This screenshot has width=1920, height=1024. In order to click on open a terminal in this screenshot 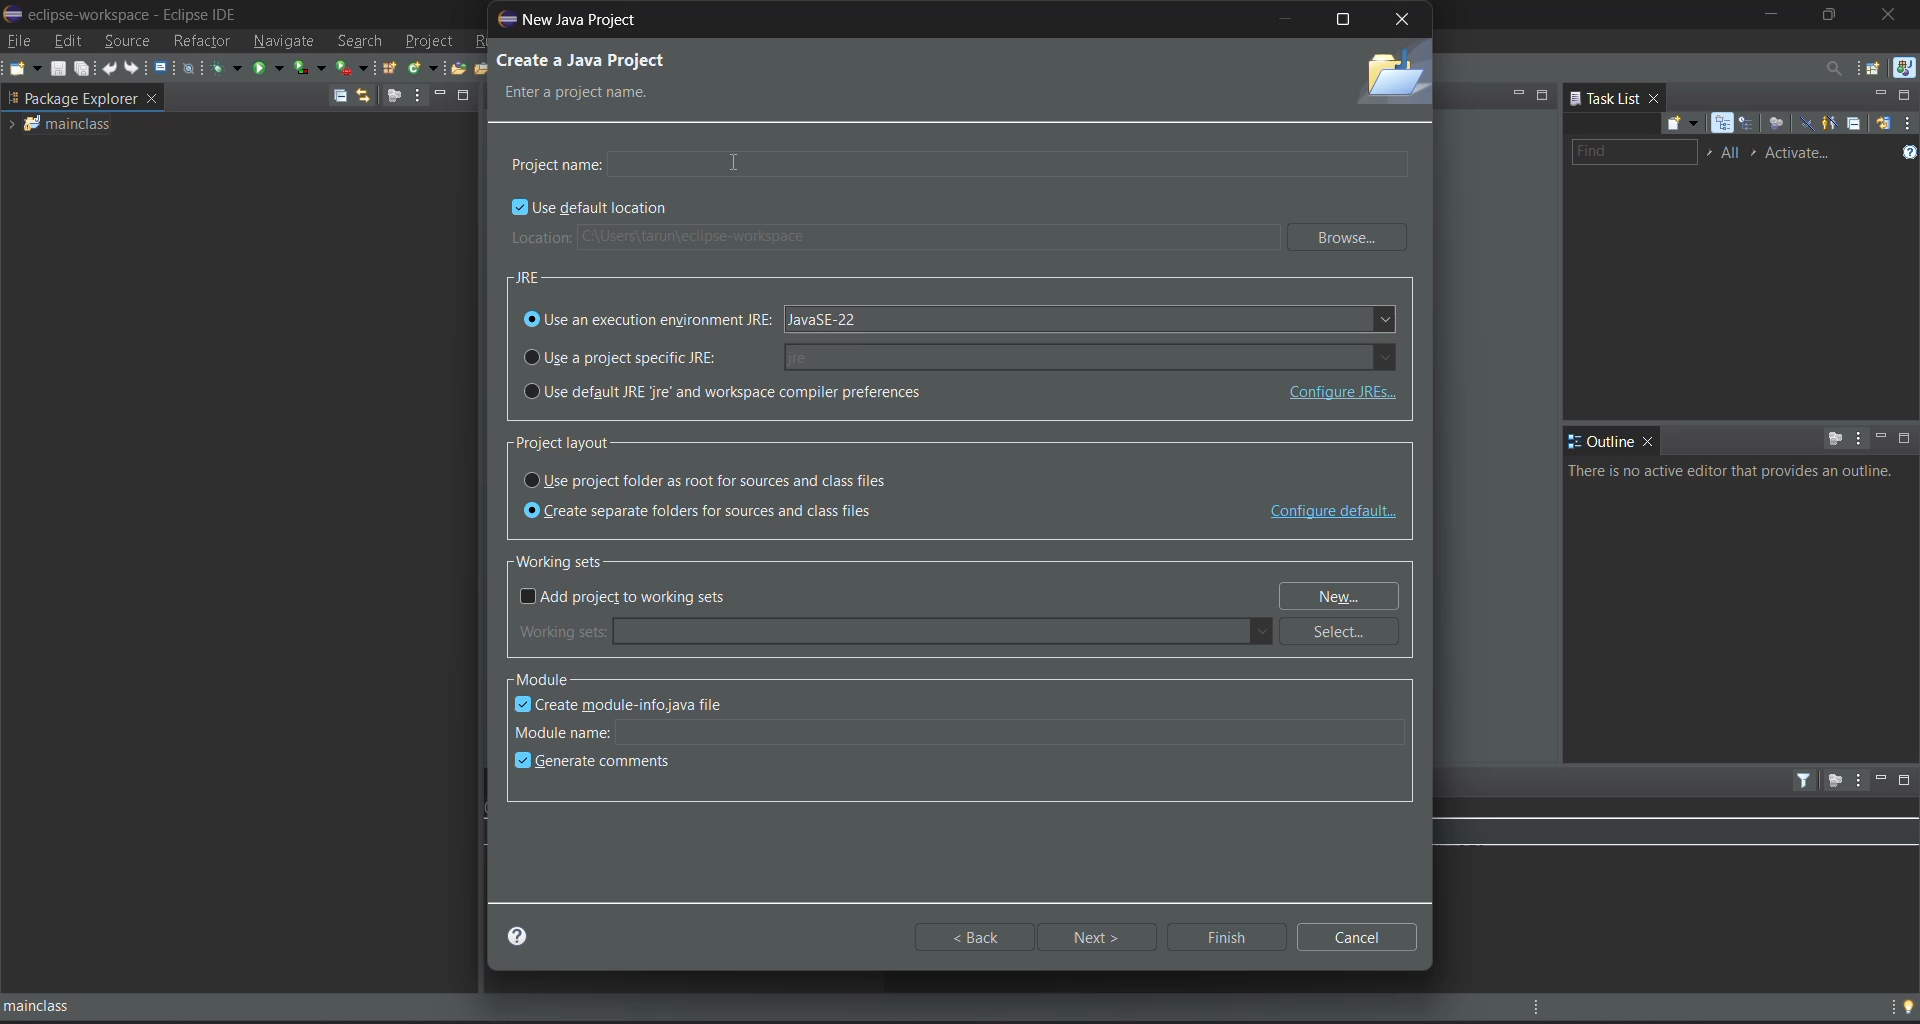, I will do `click(162, 67)`.